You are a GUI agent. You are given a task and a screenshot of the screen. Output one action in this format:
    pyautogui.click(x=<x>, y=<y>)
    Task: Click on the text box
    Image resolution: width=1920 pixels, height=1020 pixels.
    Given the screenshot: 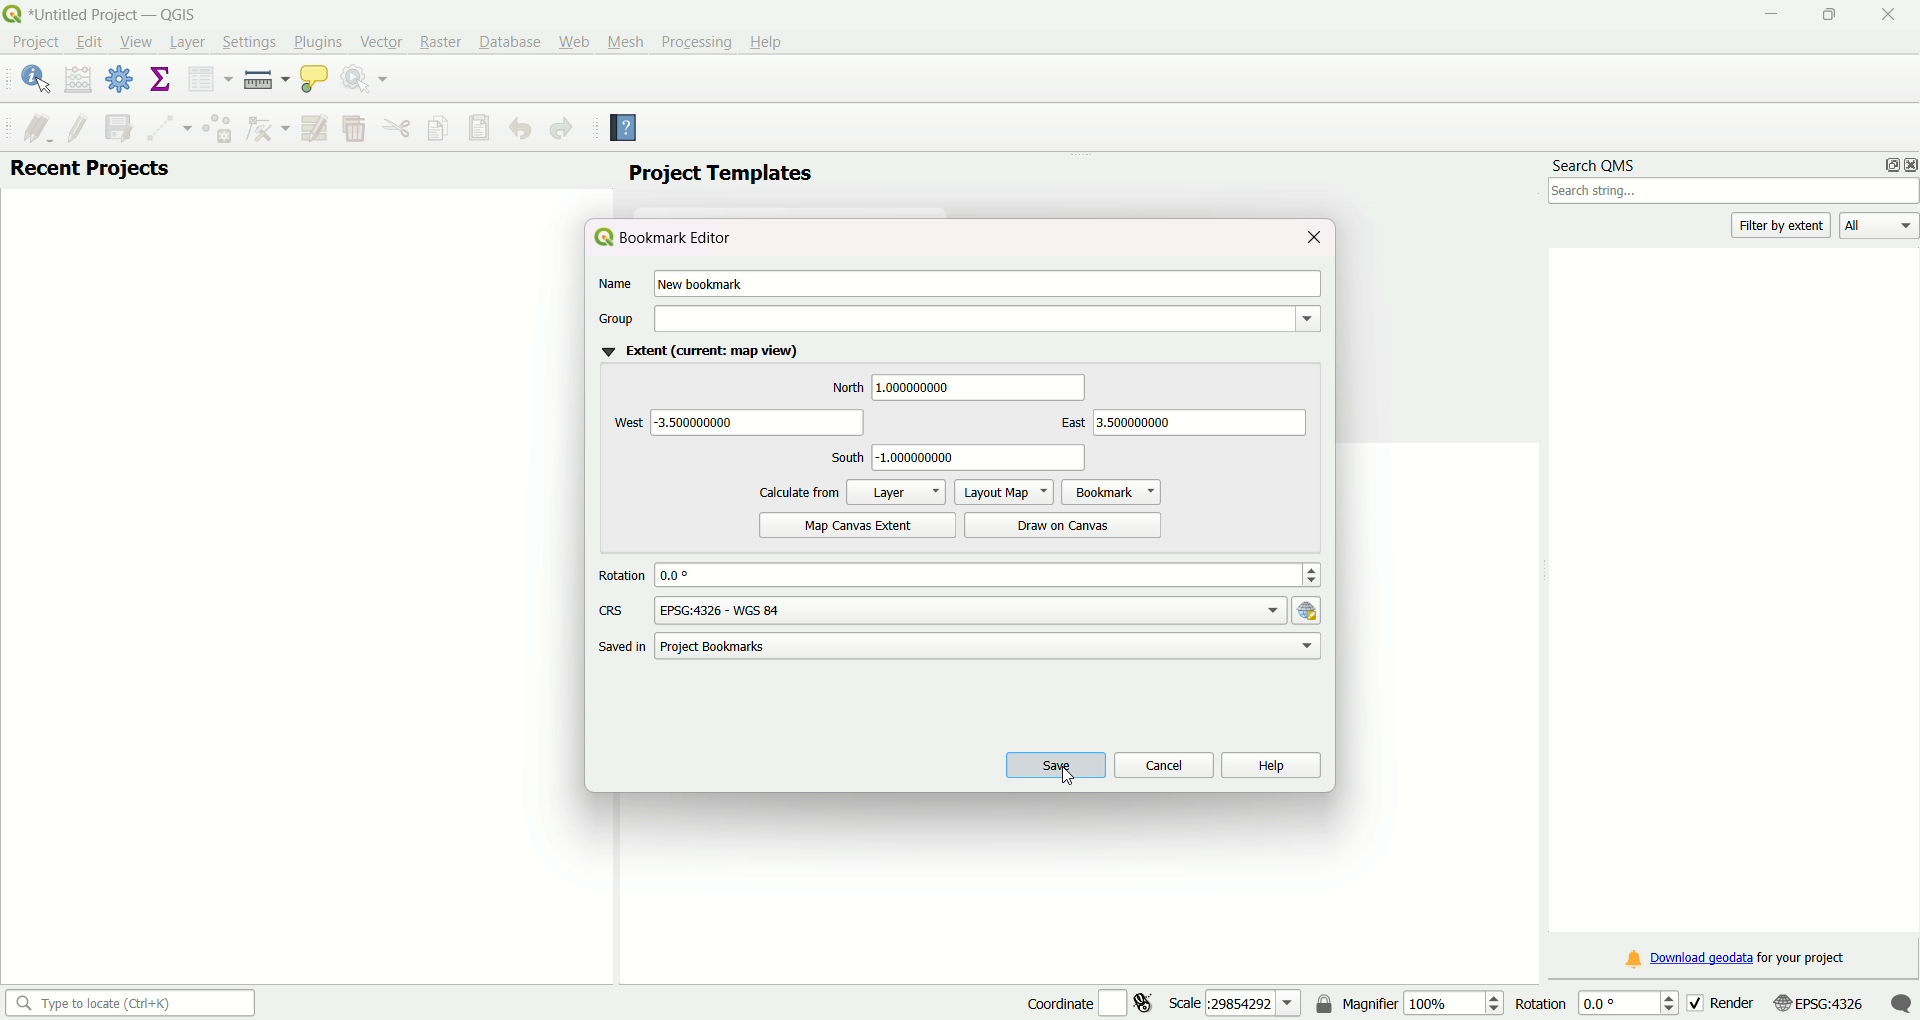 What is the action you would take?
    pyautogui.click(x=982, y=387)
    